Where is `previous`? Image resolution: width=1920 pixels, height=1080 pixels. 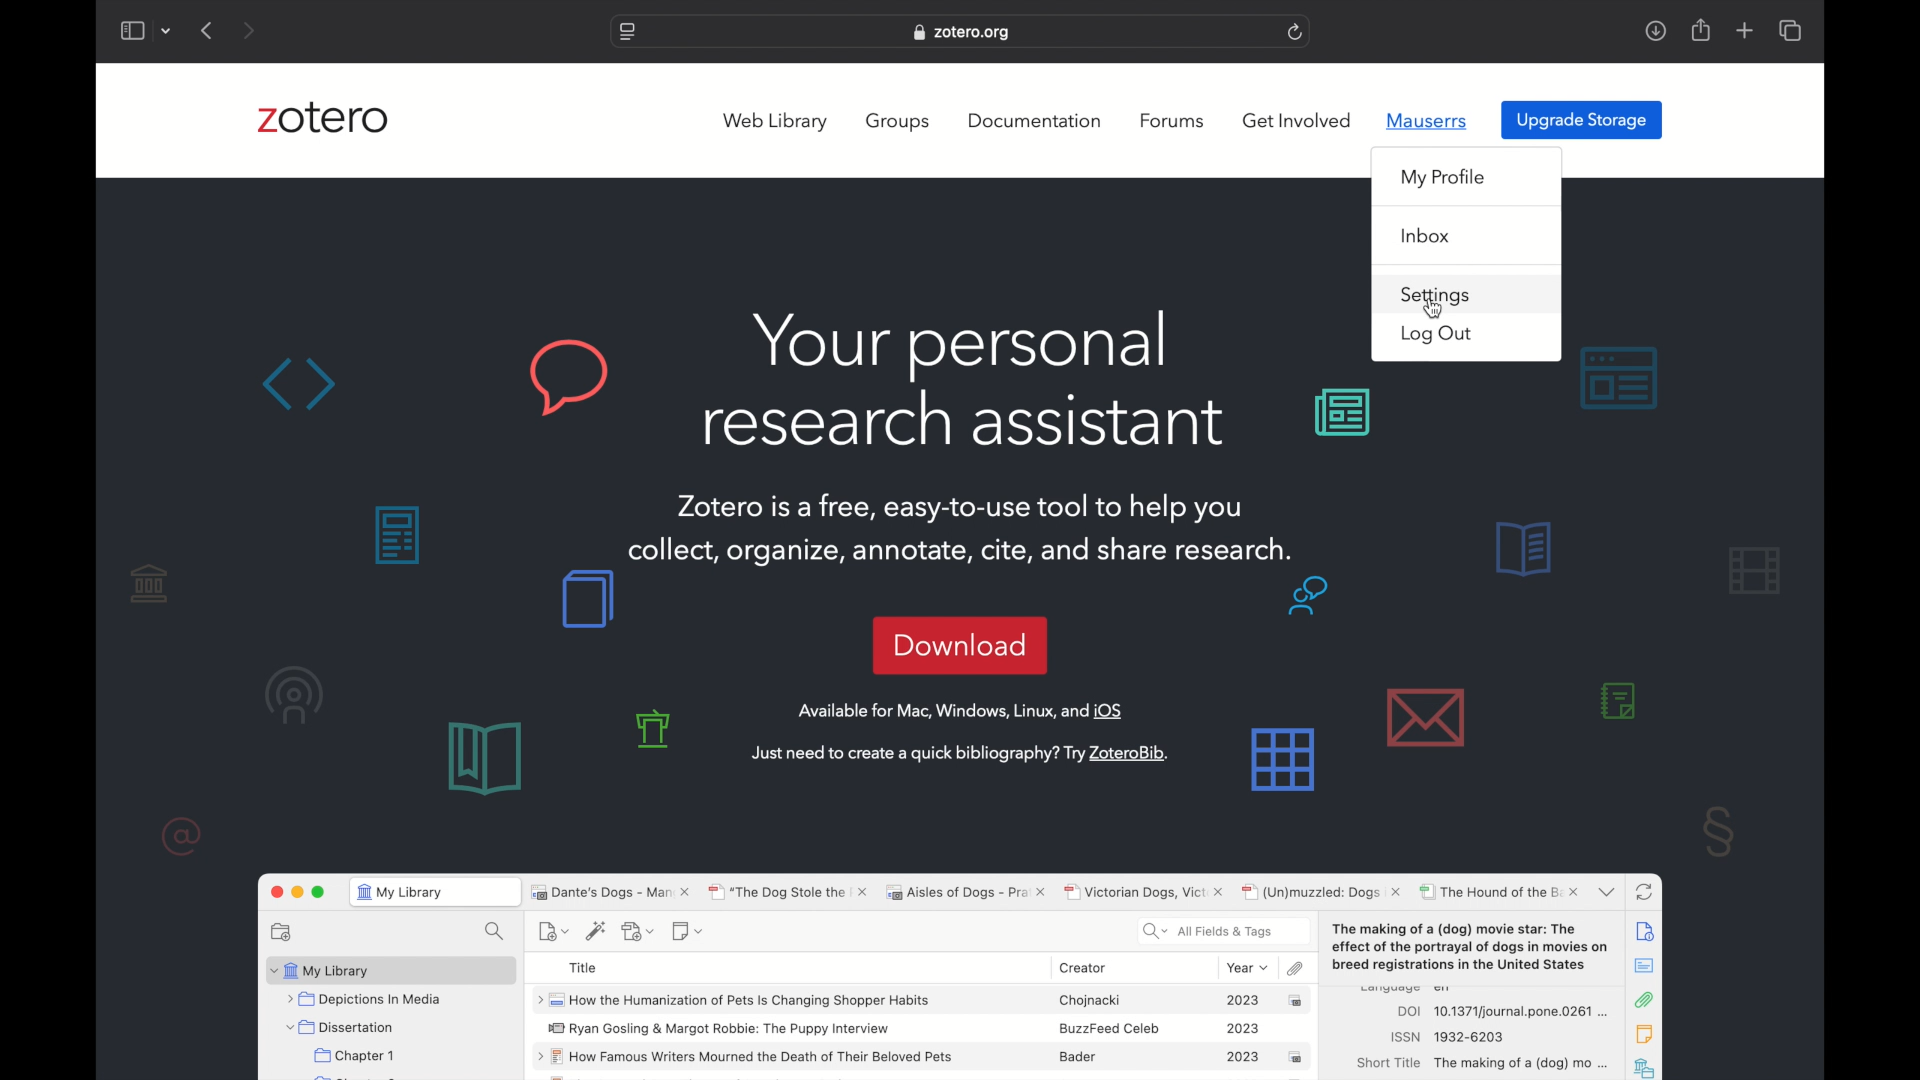 previous is located at coordinates (209, 31).